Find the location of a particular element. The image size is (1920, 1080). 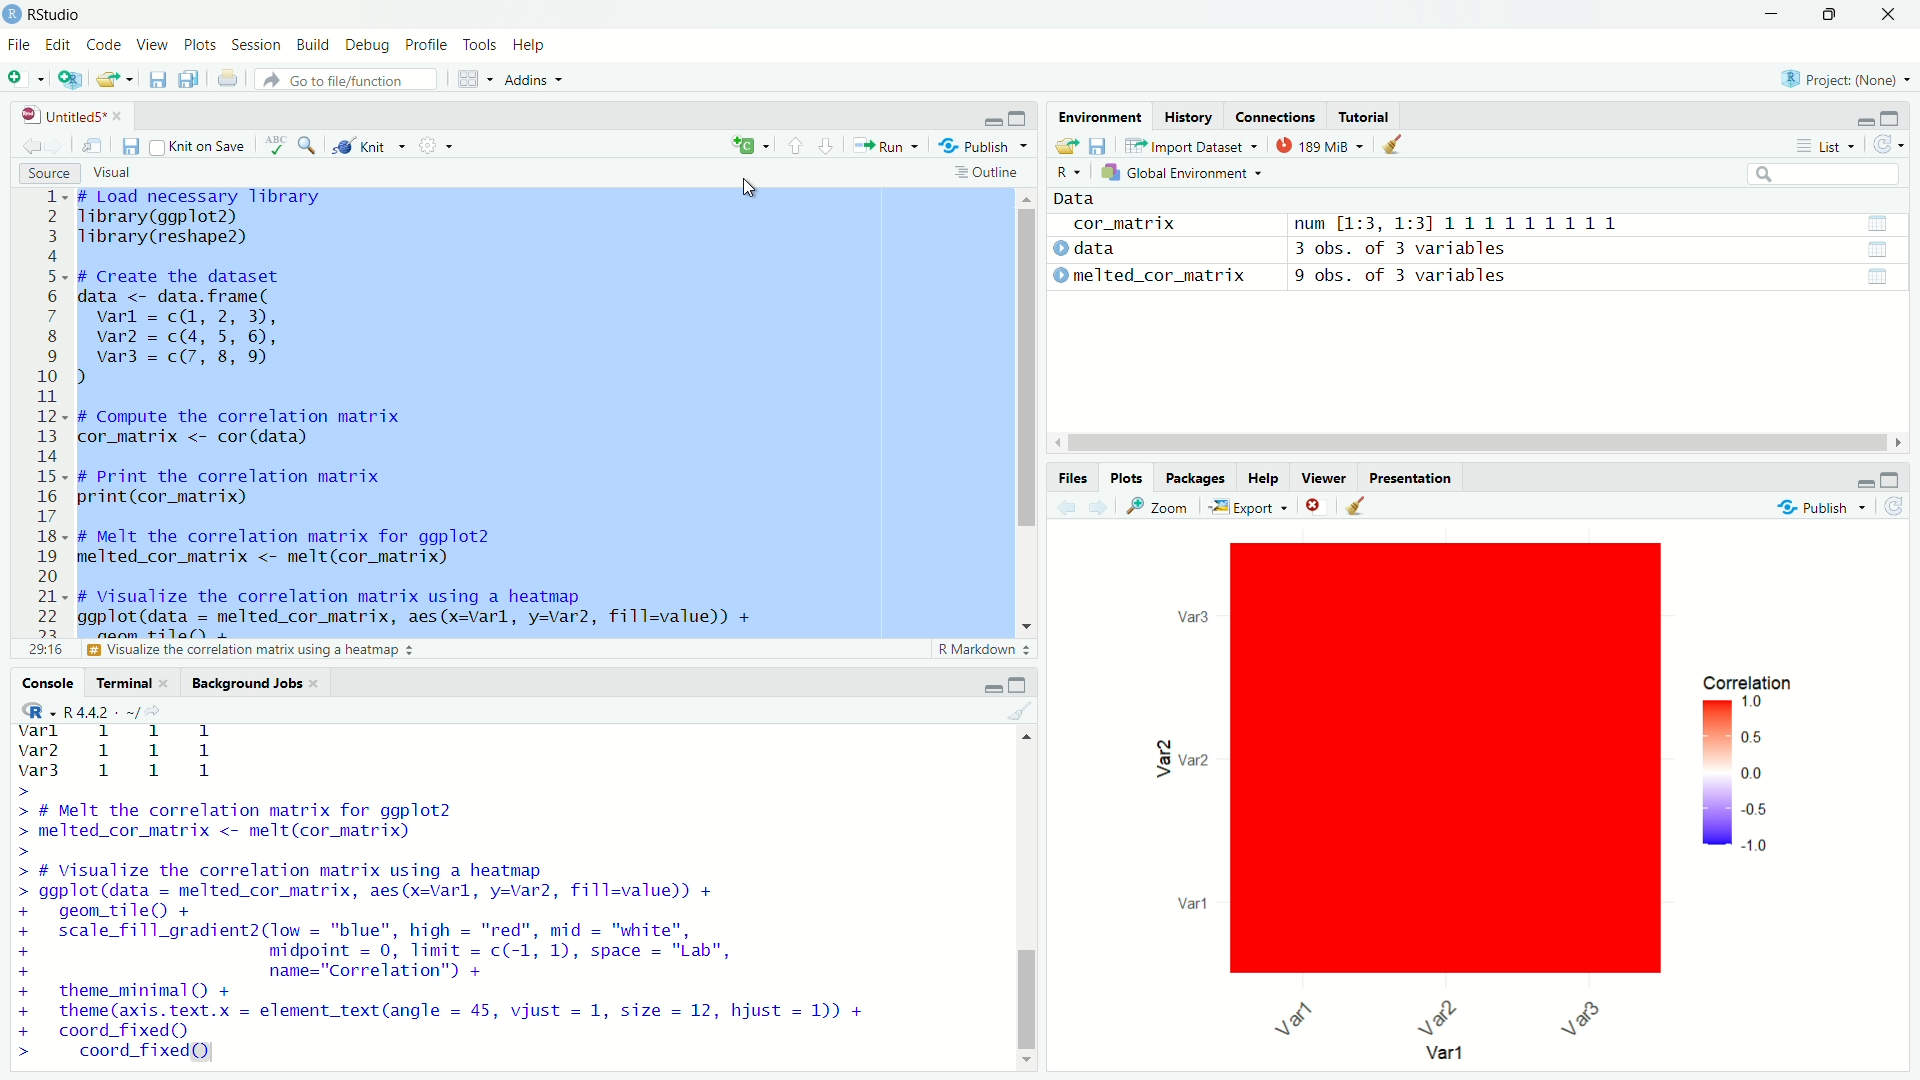

outline is located at coordinates (991, 173).